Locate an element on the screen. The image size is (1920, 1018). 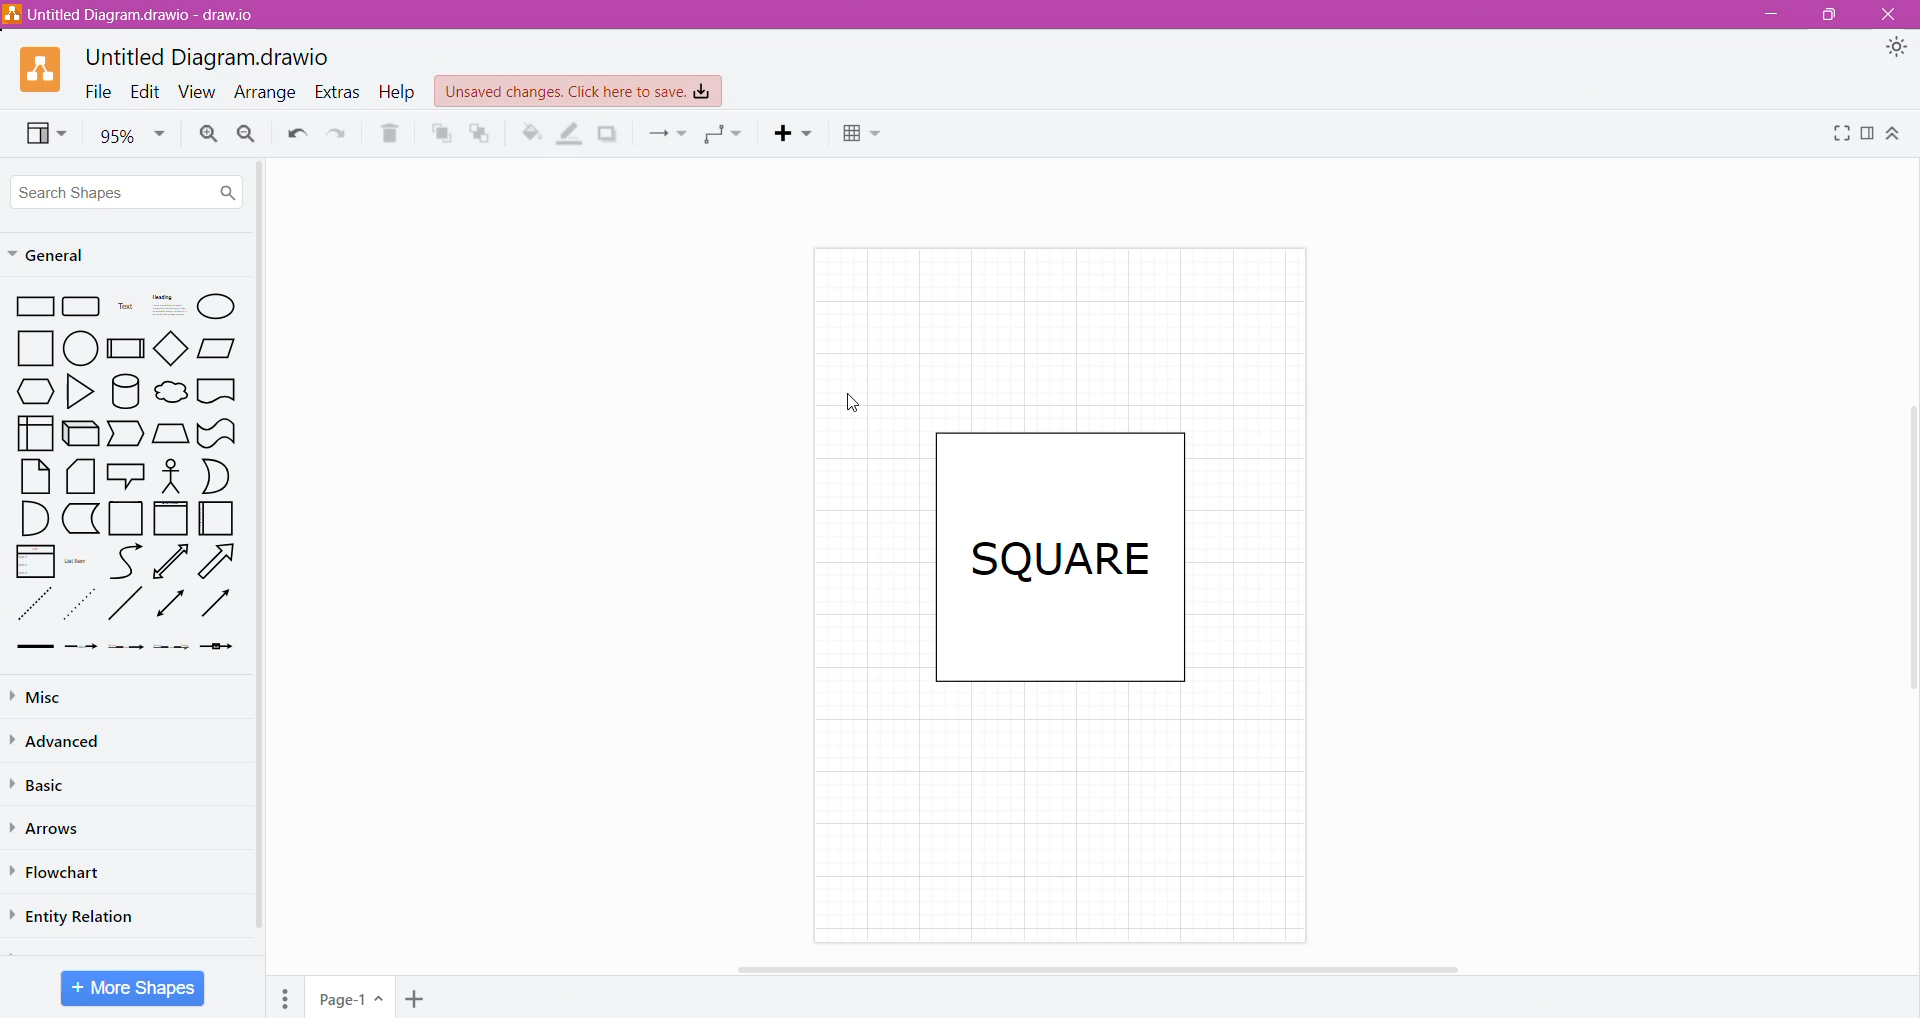
Grid rectangle is located at coordinates (82, 306).